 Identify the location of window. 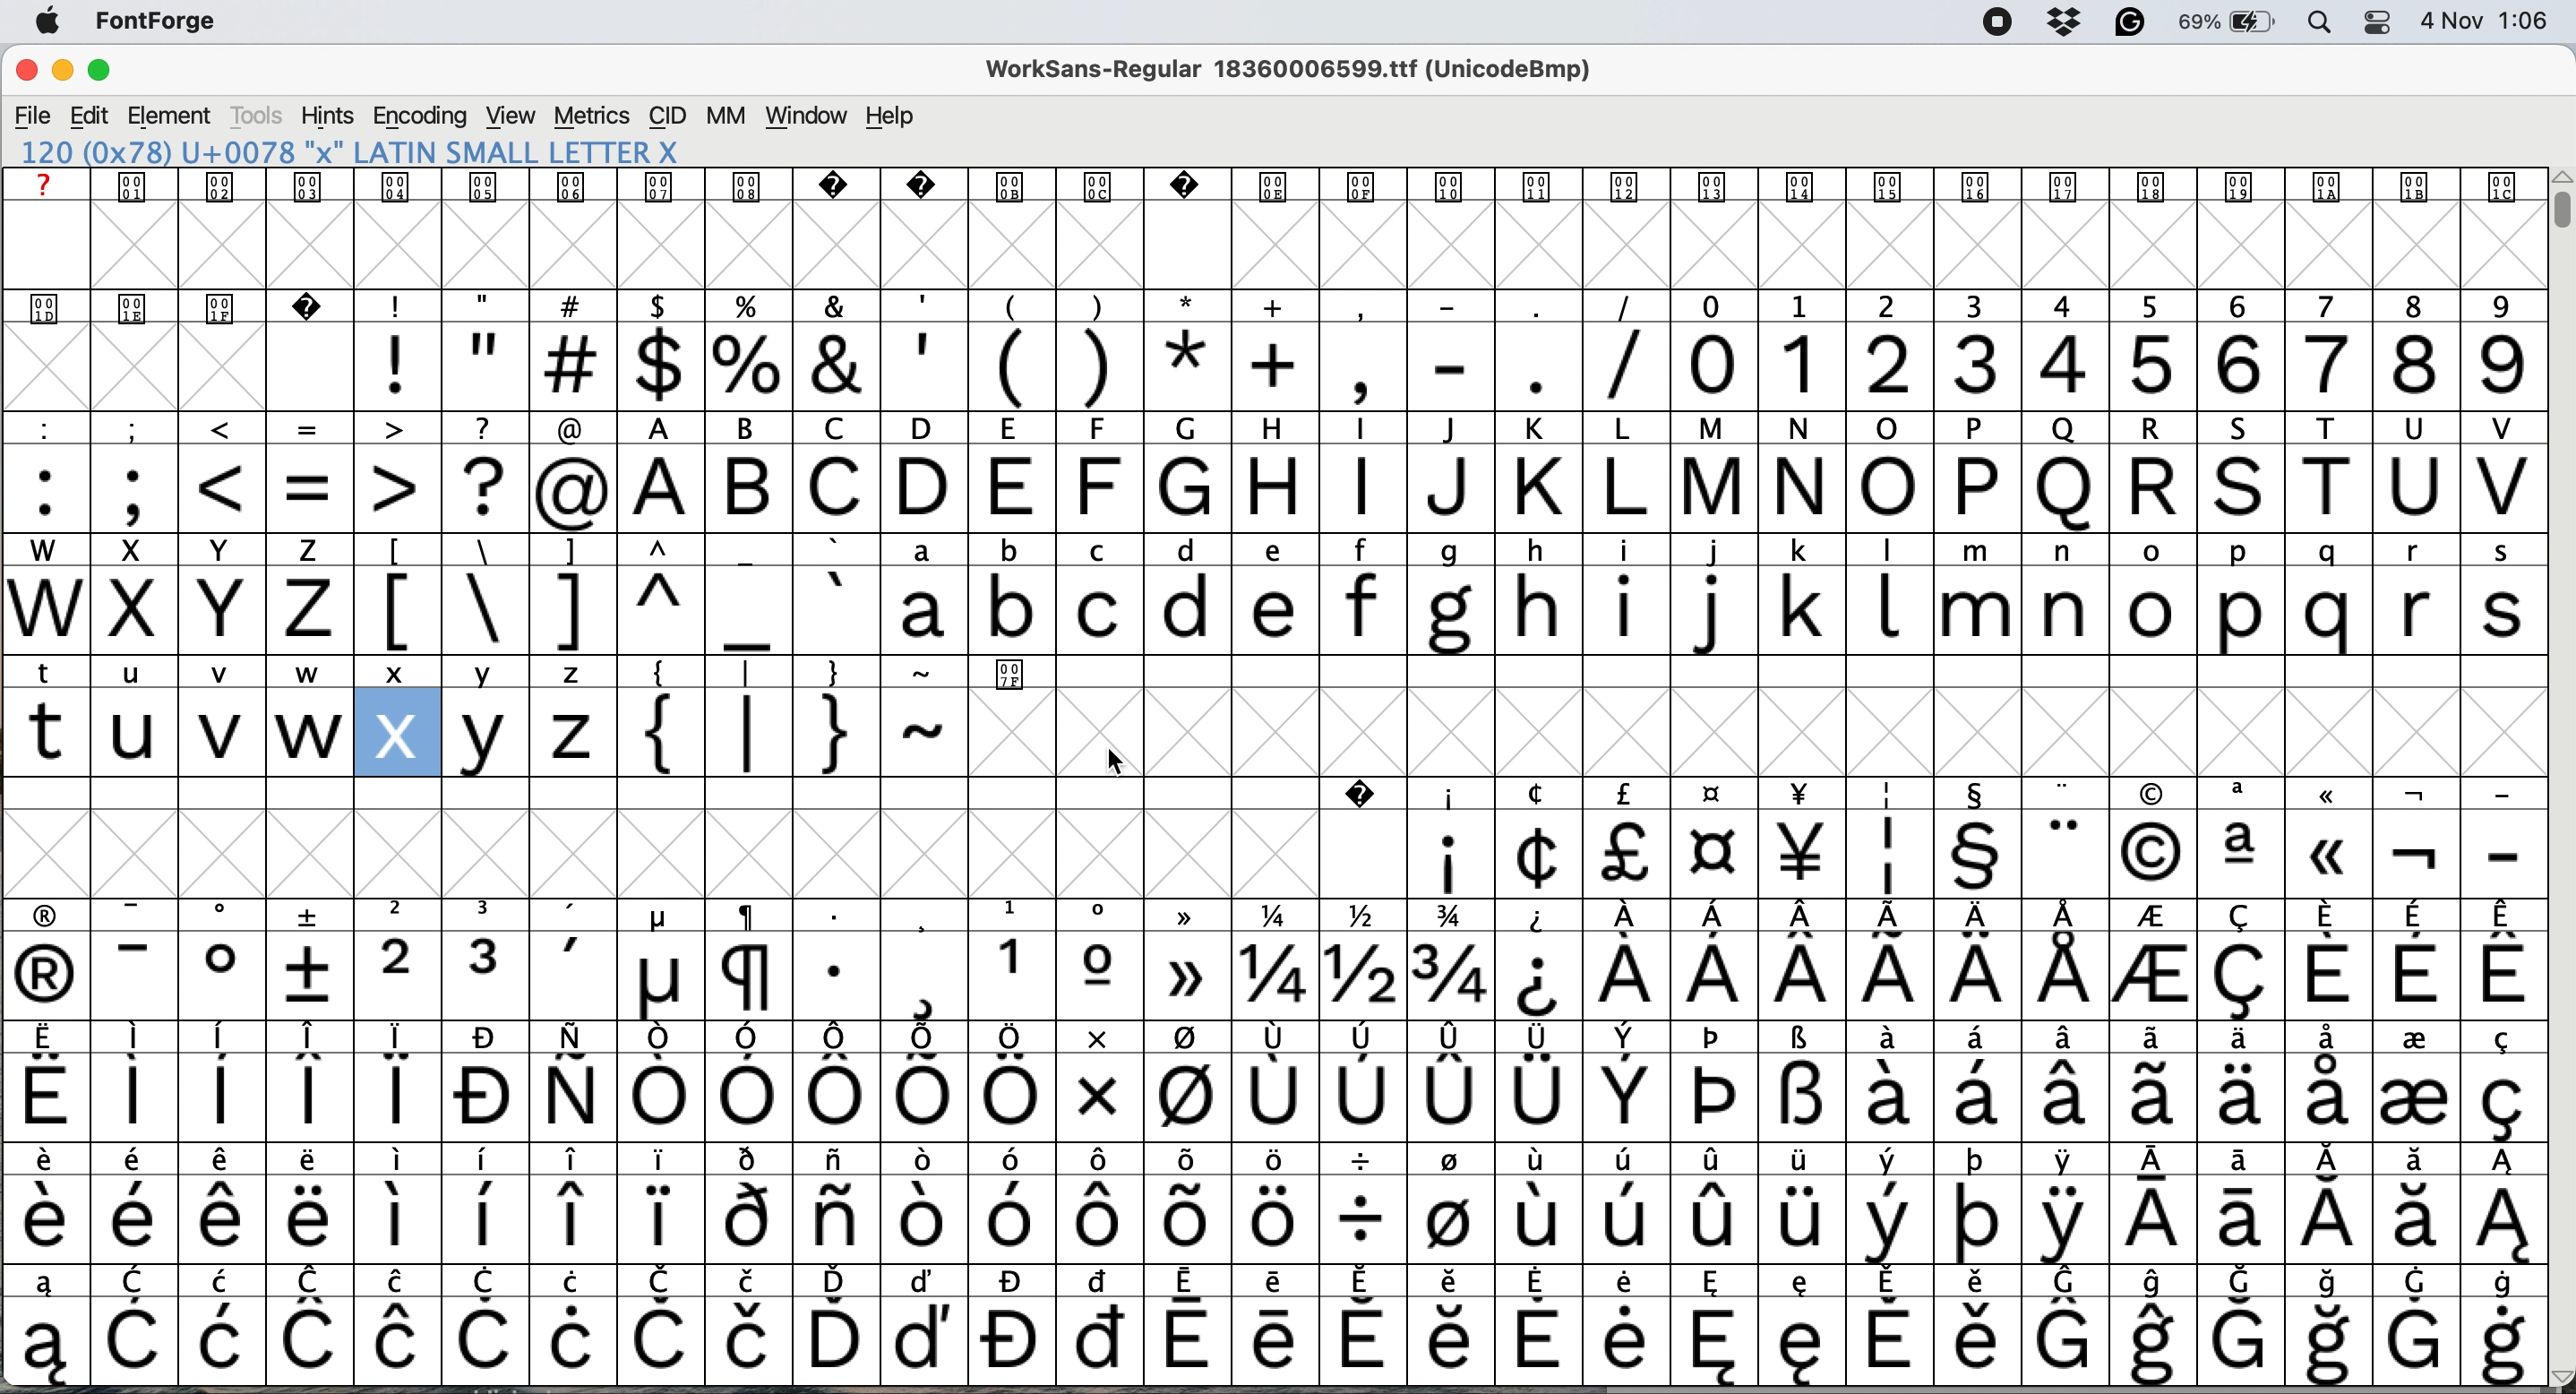
(805, 117).